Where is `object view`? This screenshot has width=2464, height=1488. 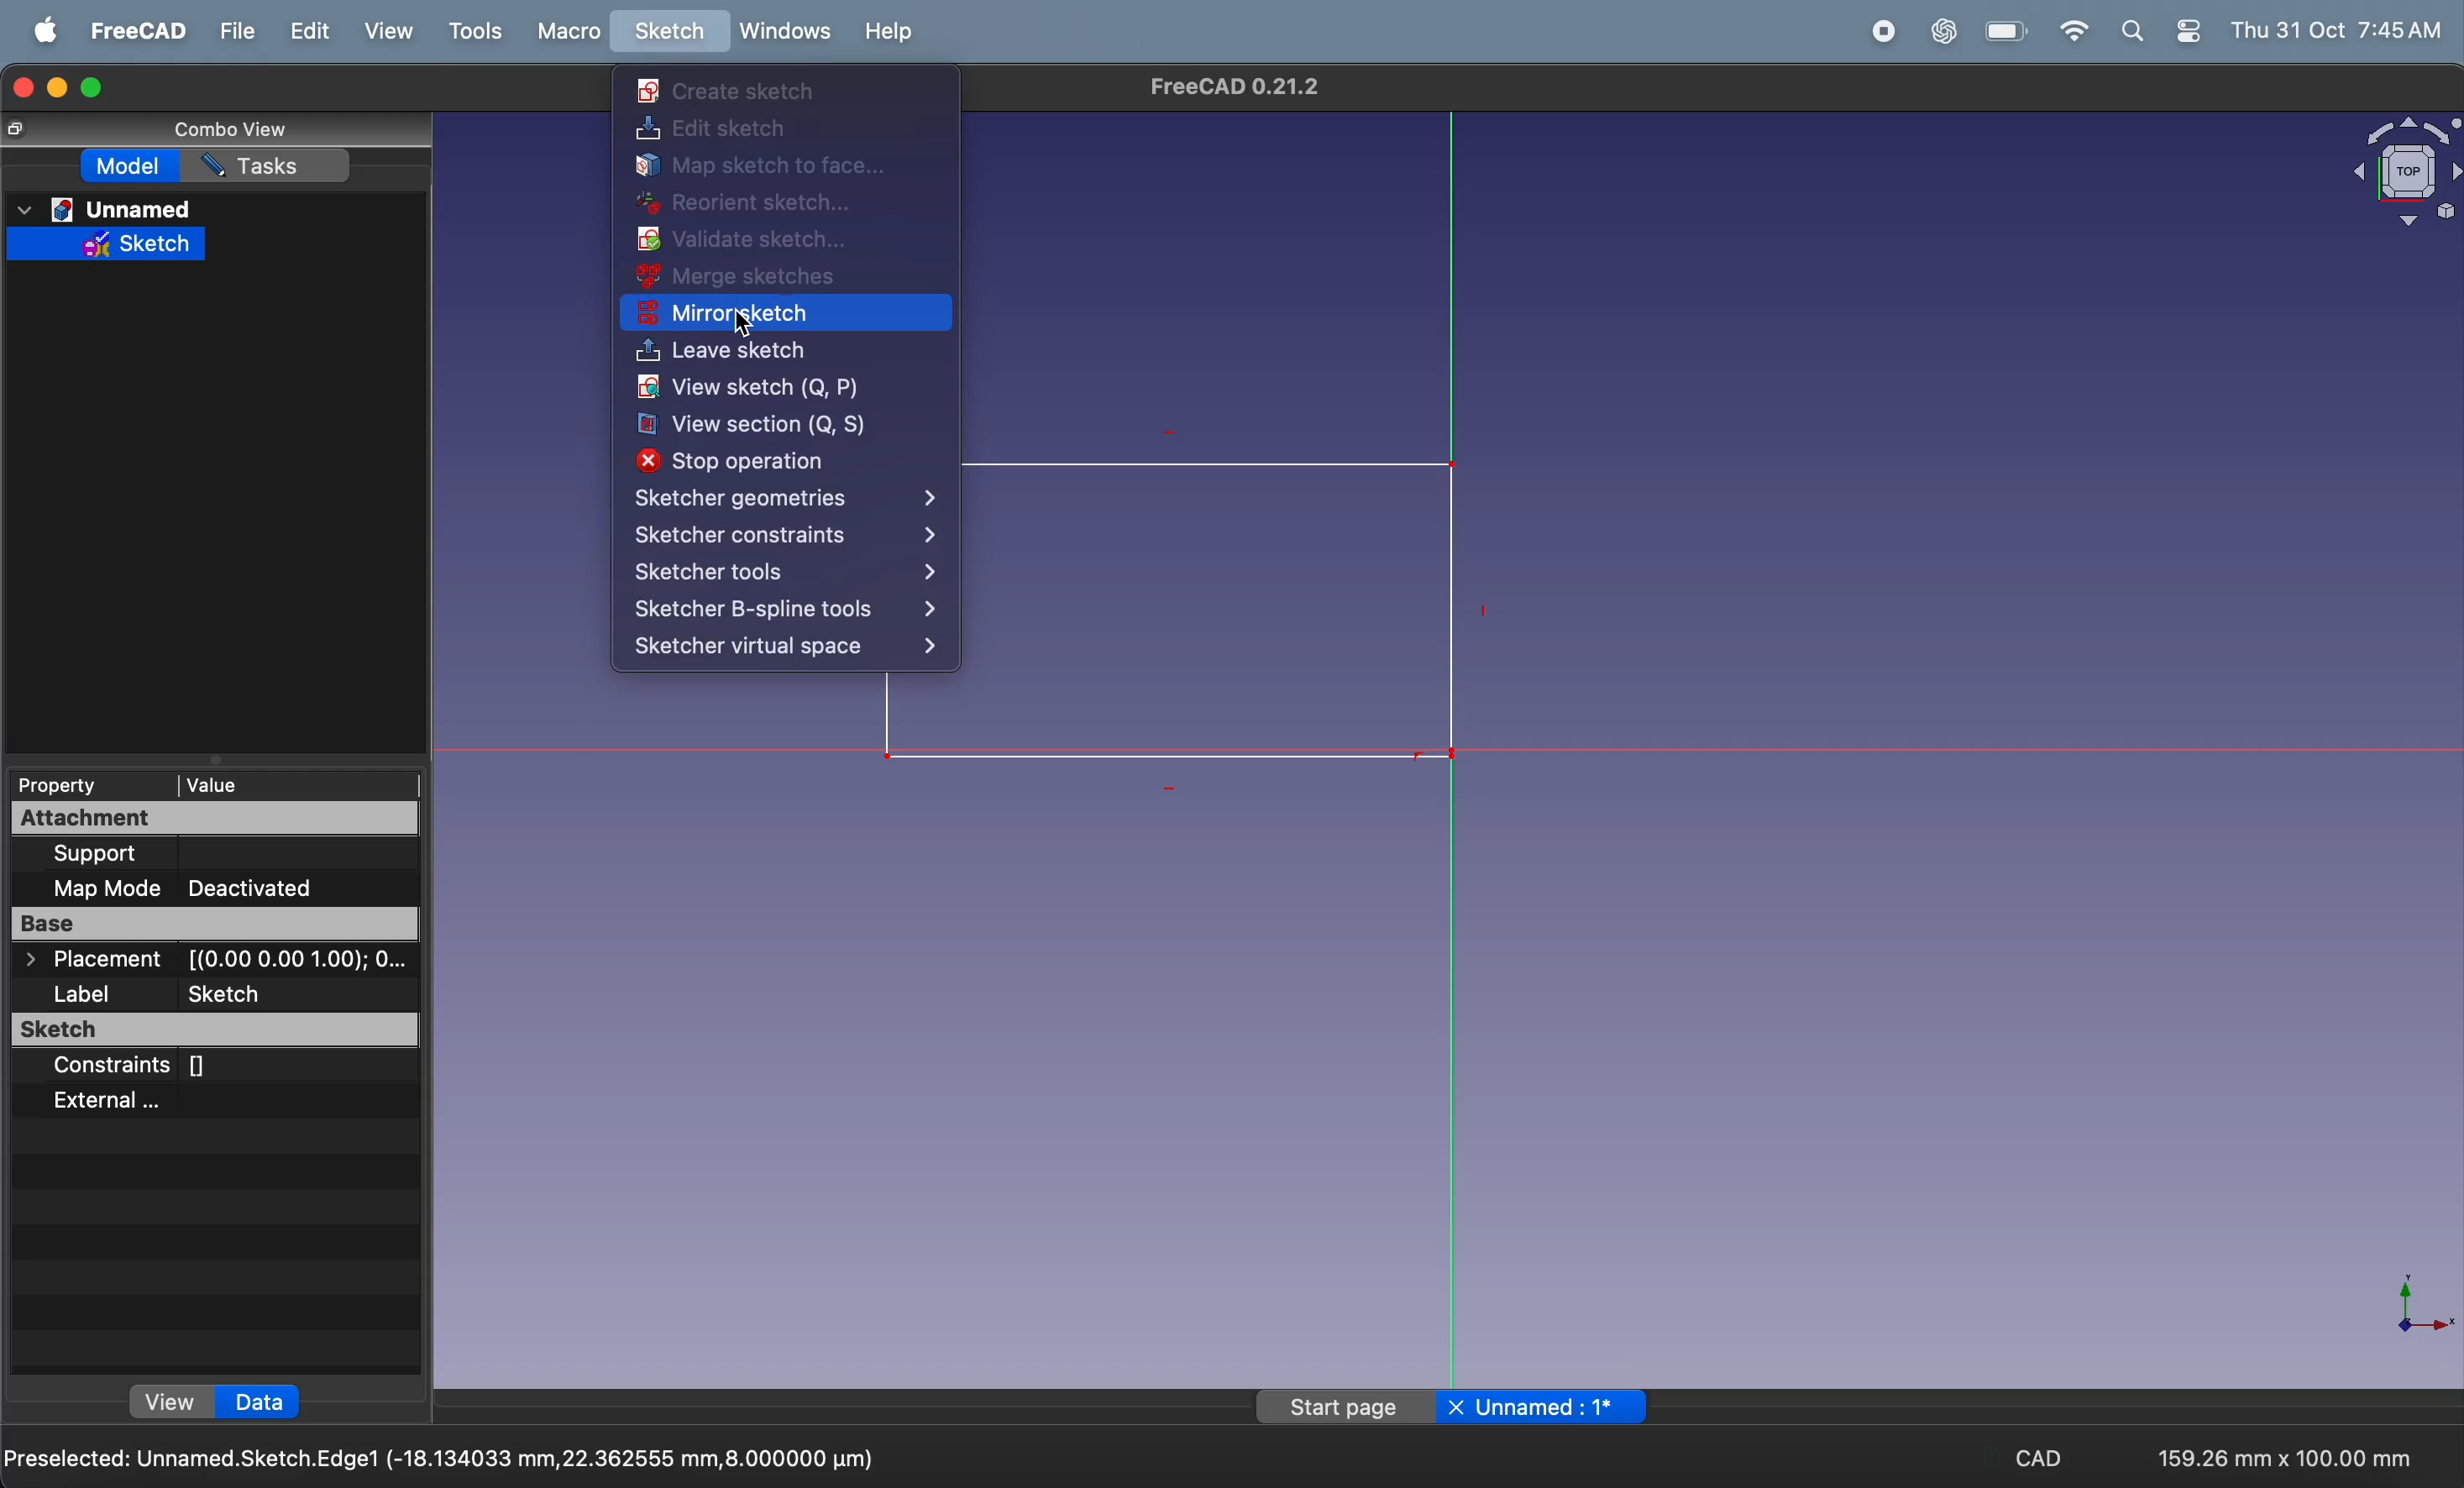 object view is located at coordinates (2394, 174).